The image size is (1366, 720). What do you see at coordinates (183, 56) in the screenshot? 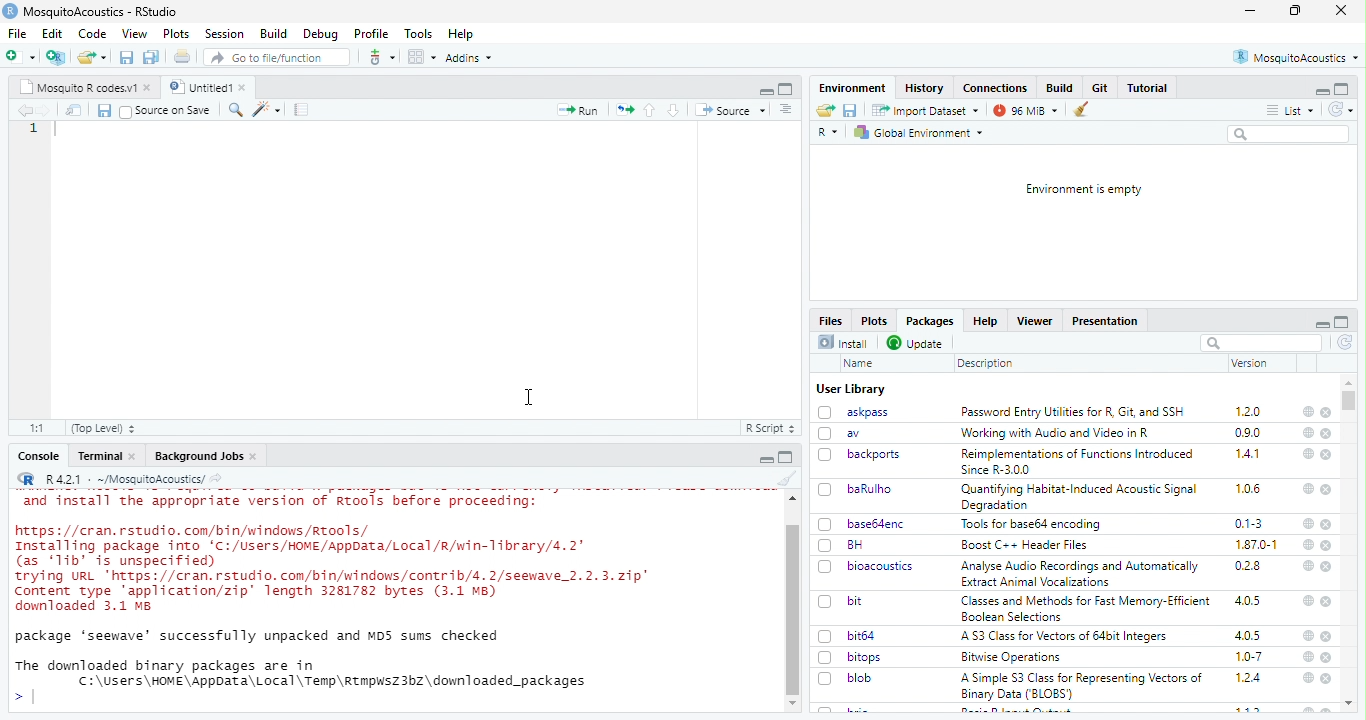
I see `print` at bounding box center [183, 56].